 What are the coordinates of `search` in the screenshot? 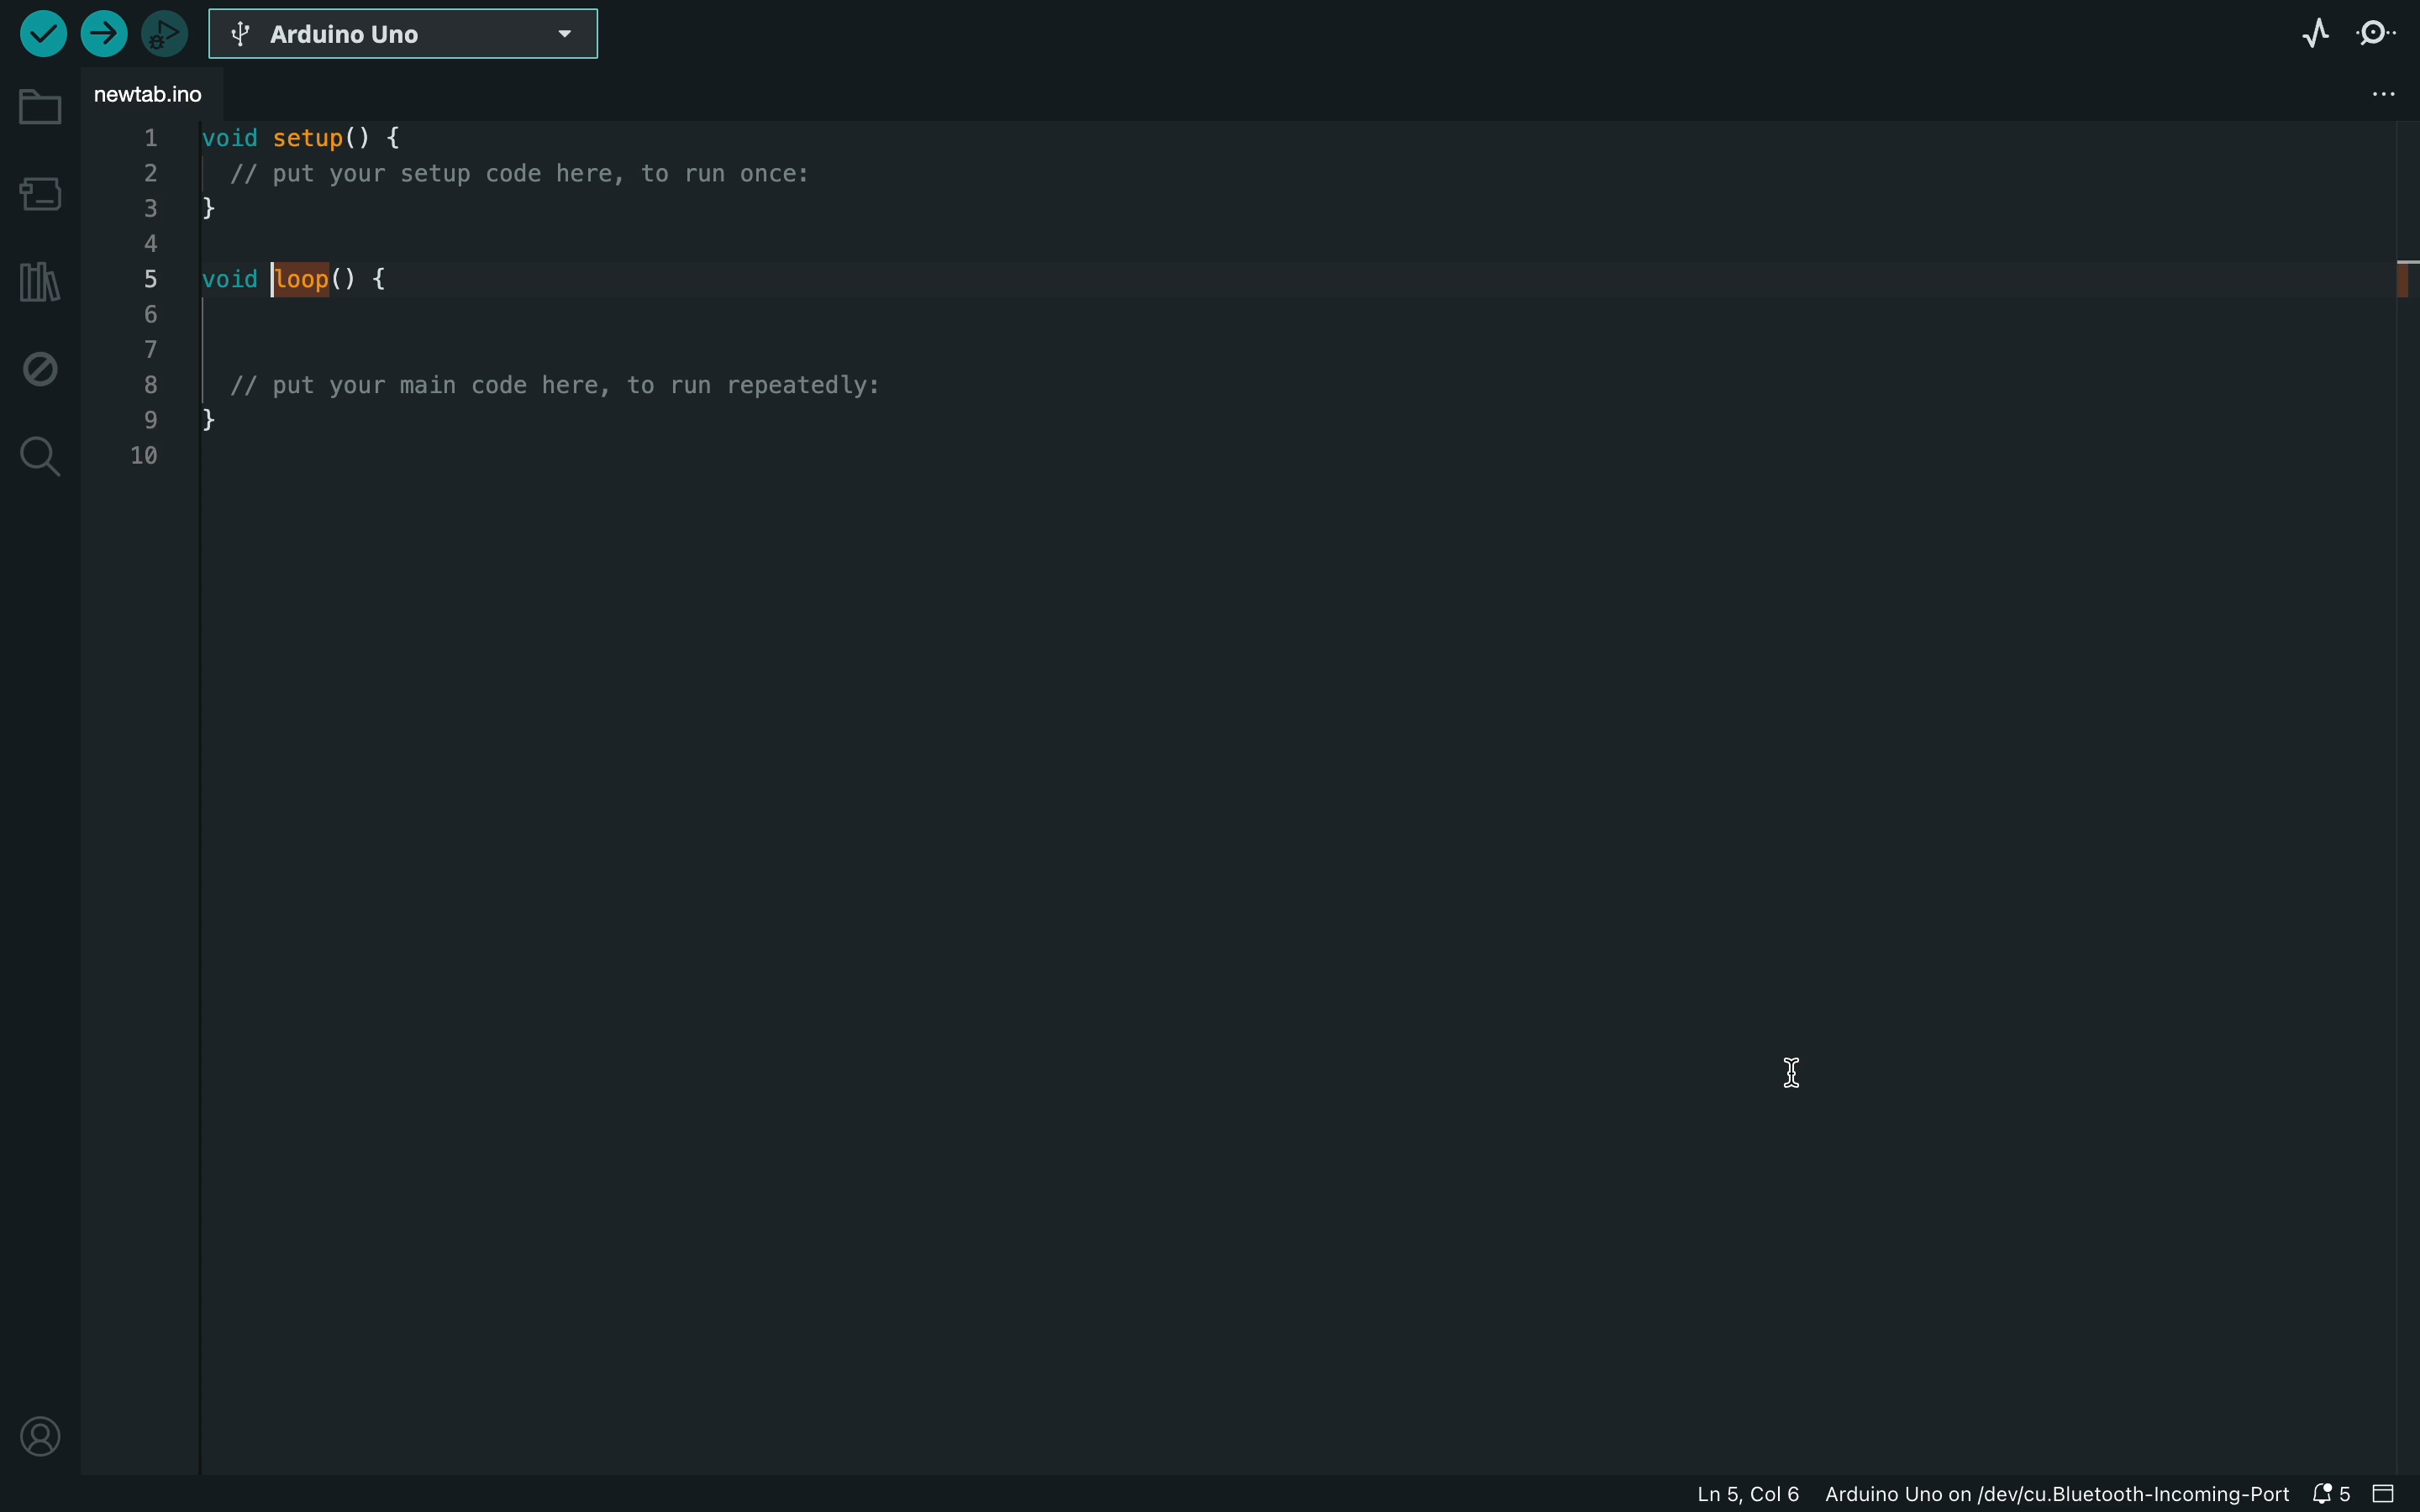 It's located at (37, 451).